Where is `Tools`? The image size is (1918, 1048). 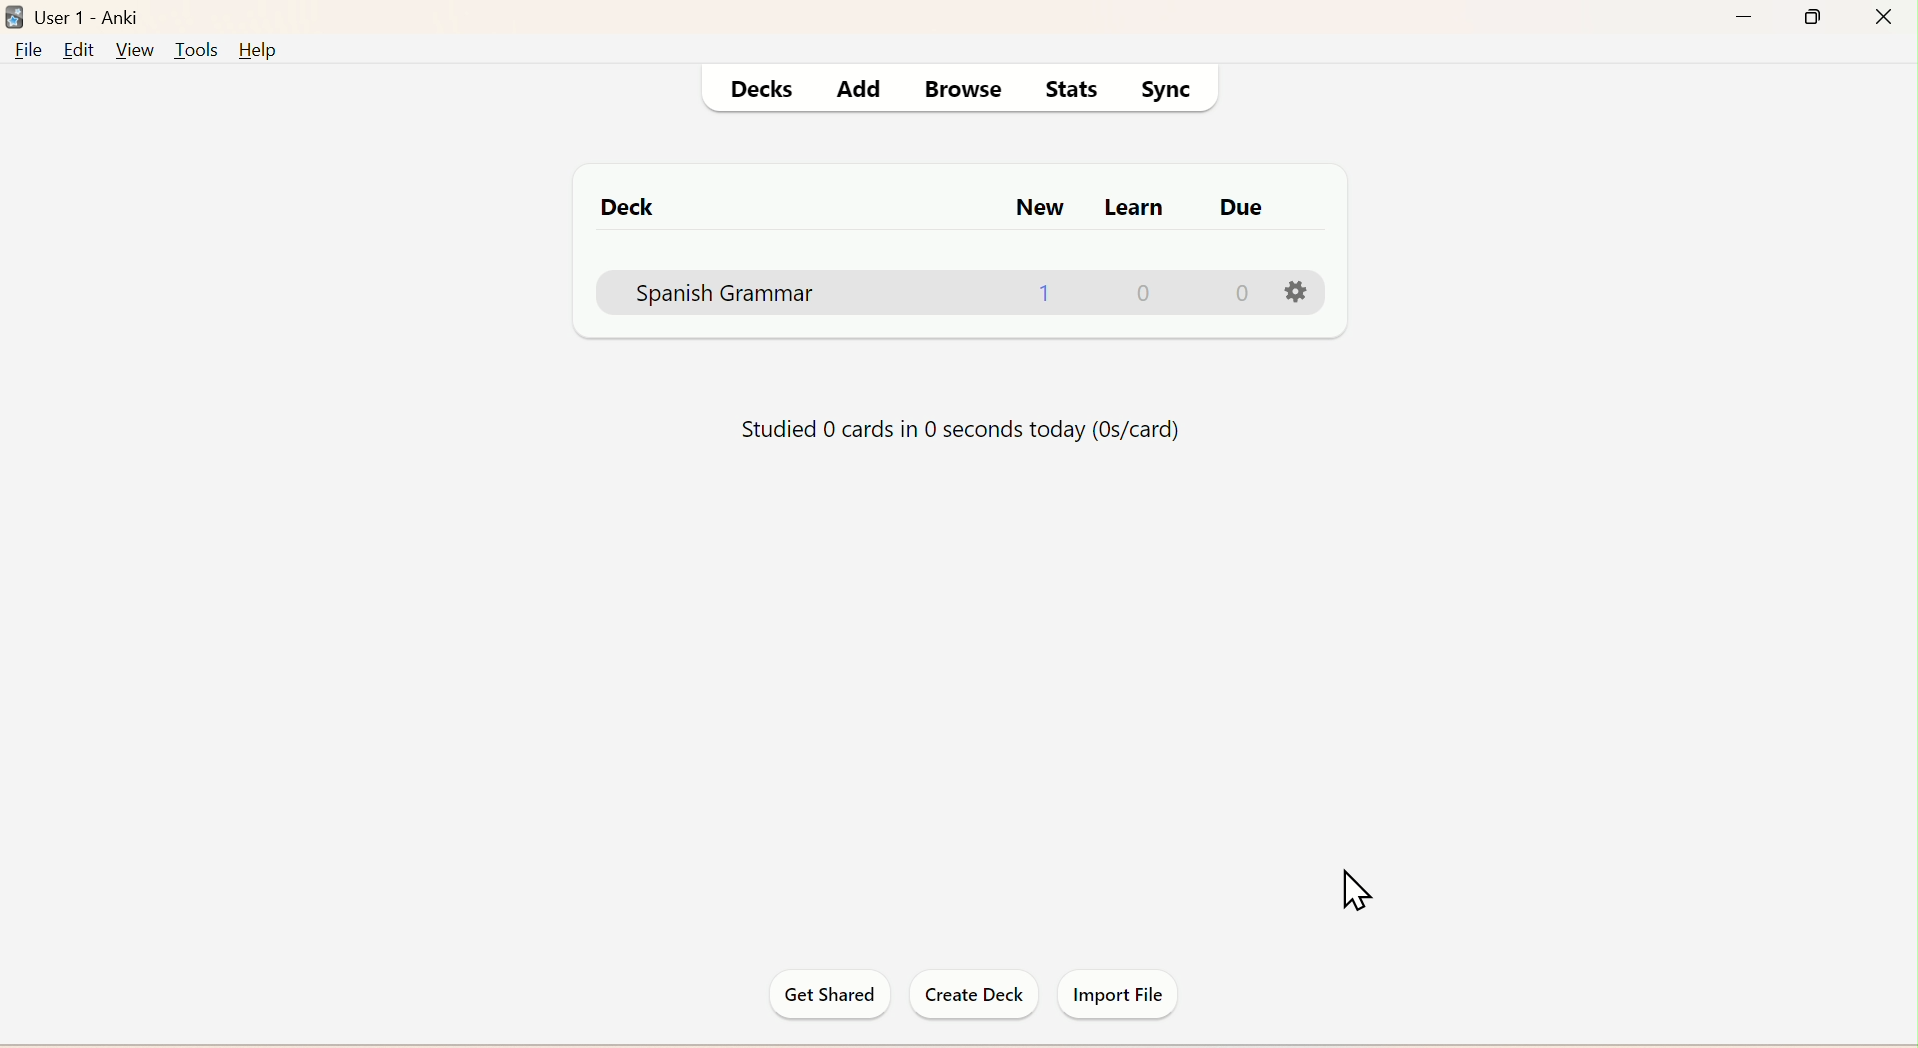
Tools is located at coordinates (191, 51).